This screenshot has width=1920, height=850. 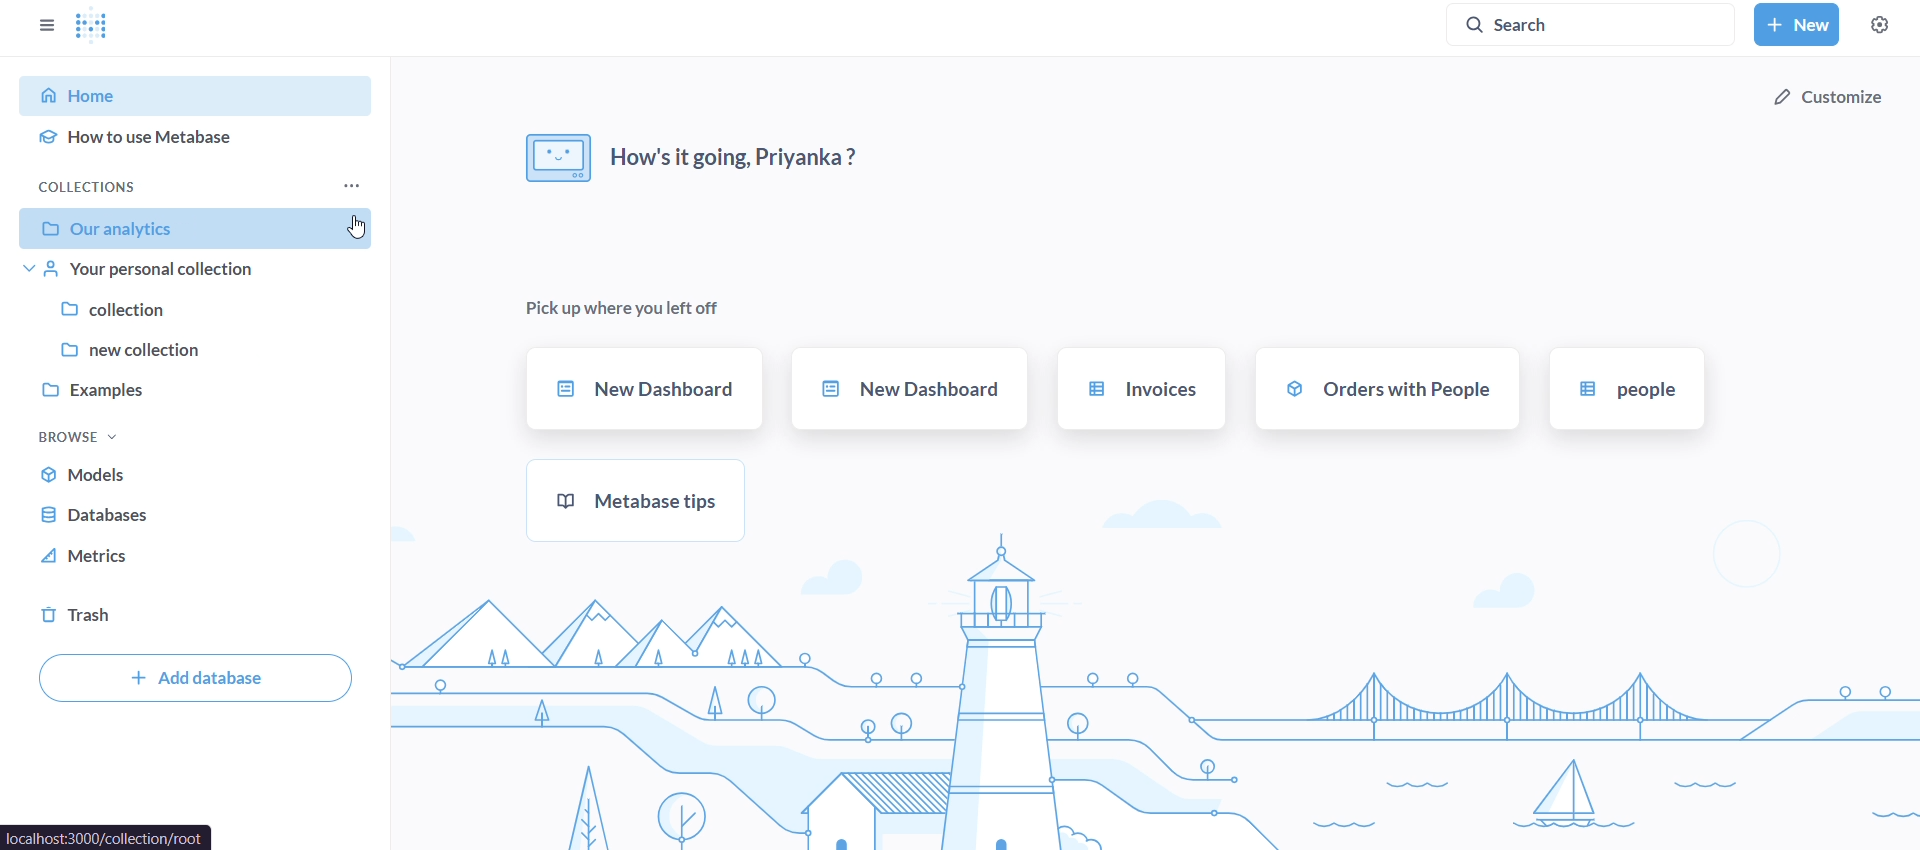 I want to click on trash, so click(x=103, y=617).